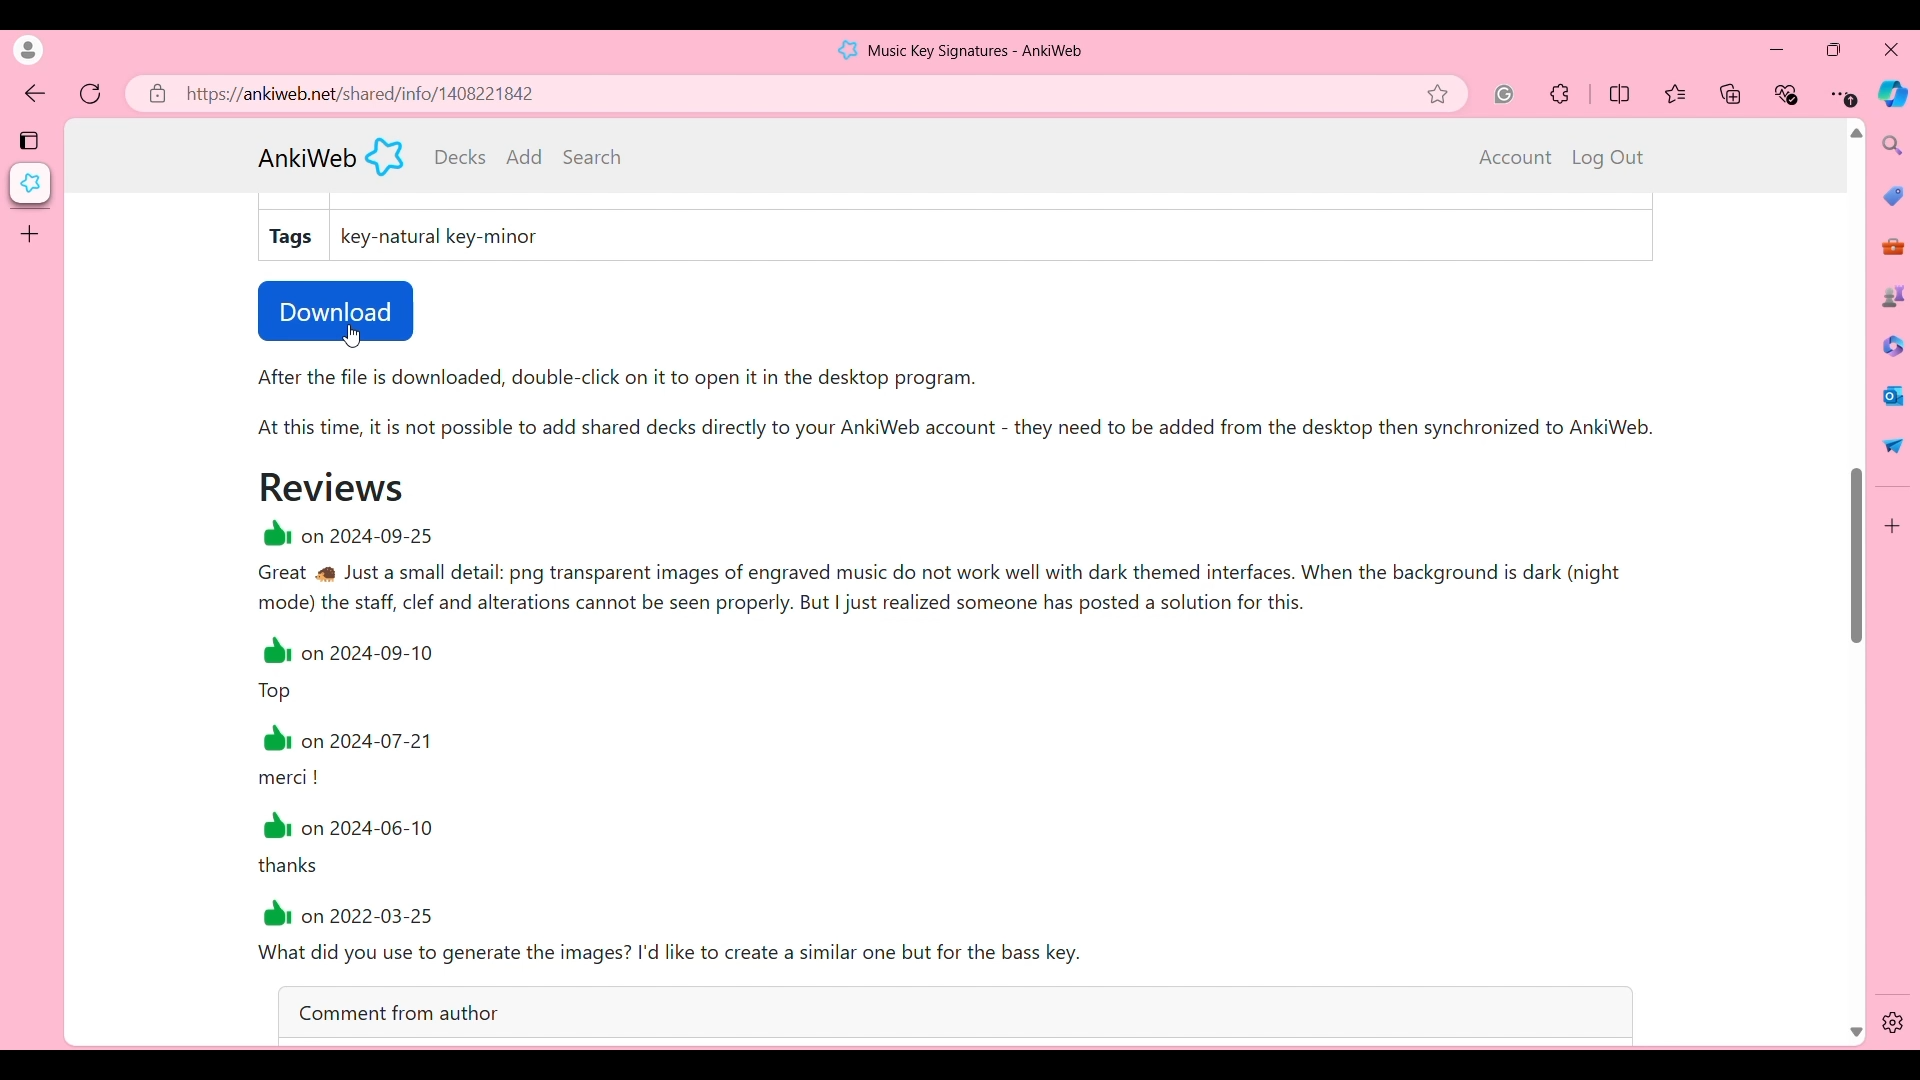 The height and width of the screenshot is (1080, 1920). What do you see at coordinates (592, 156) in the screenshot?
I see `Search` at bounding box center [592, 156].